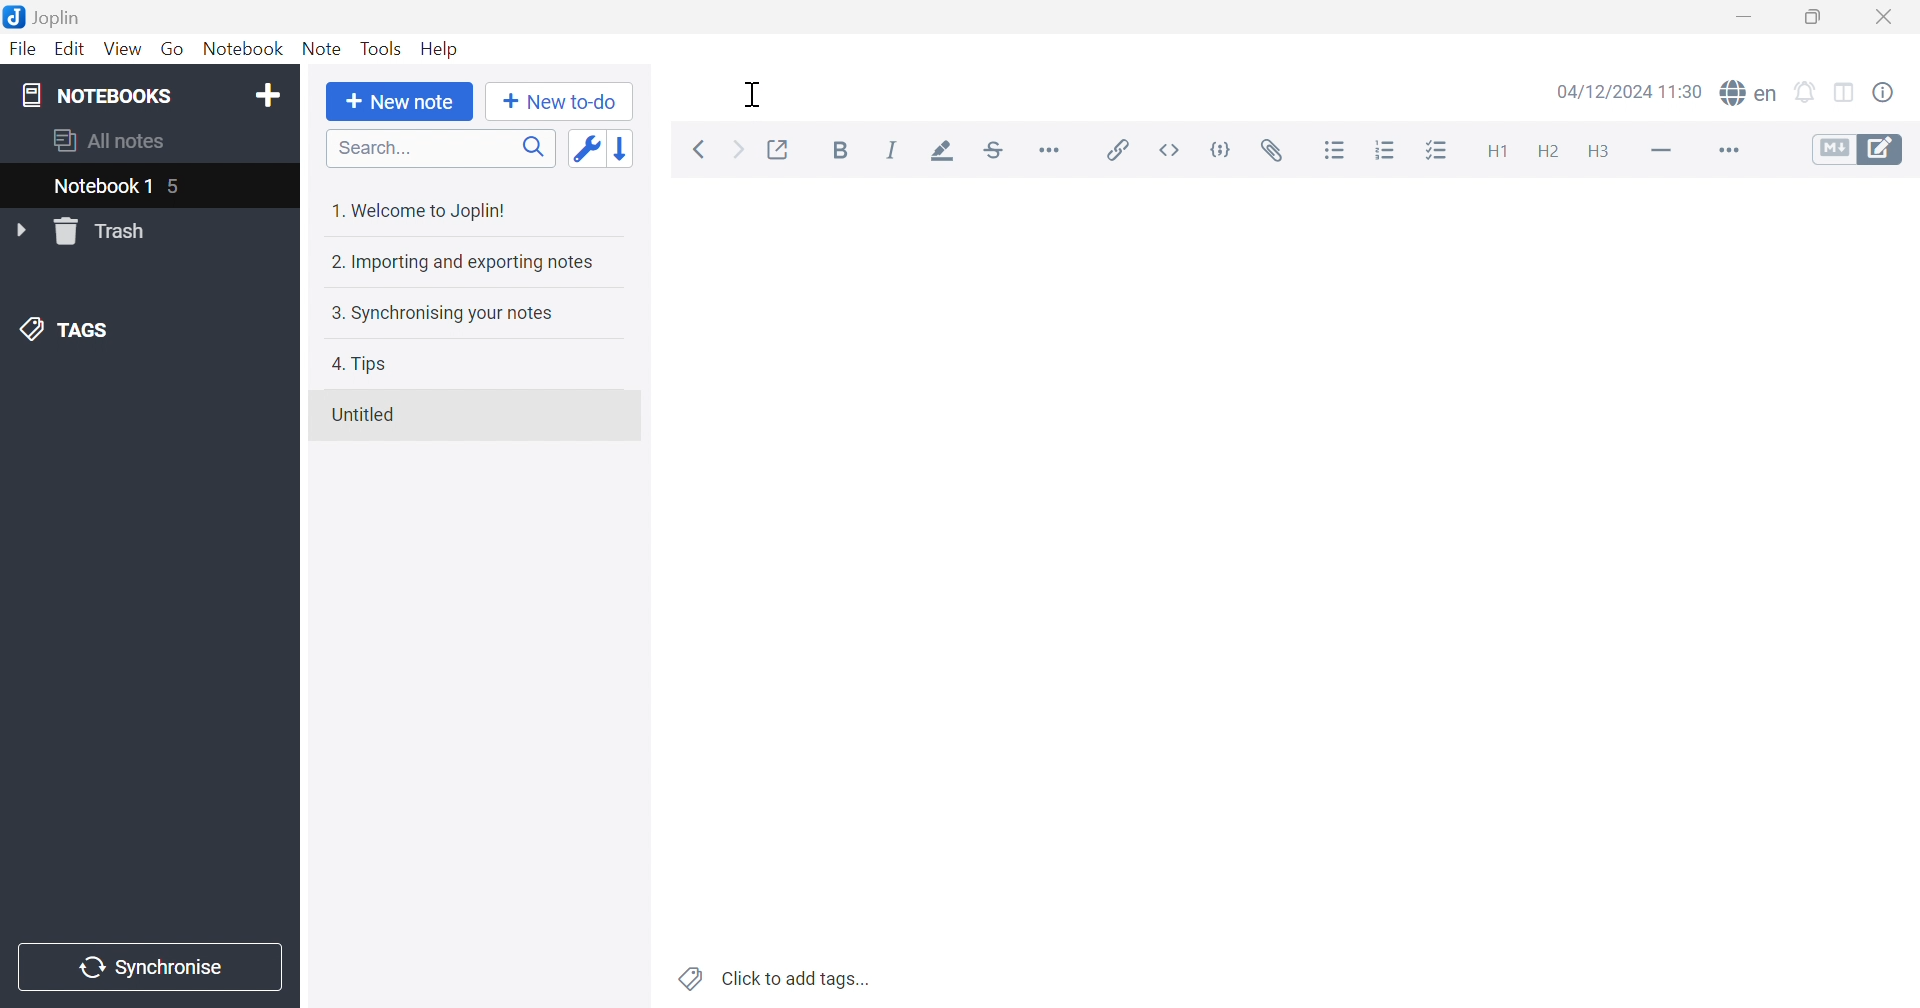 The height and width of the screenshot is (1008, 1920). Describe the element at coordinates (380, 48) in the screenshot. I see `Tools` at that location.